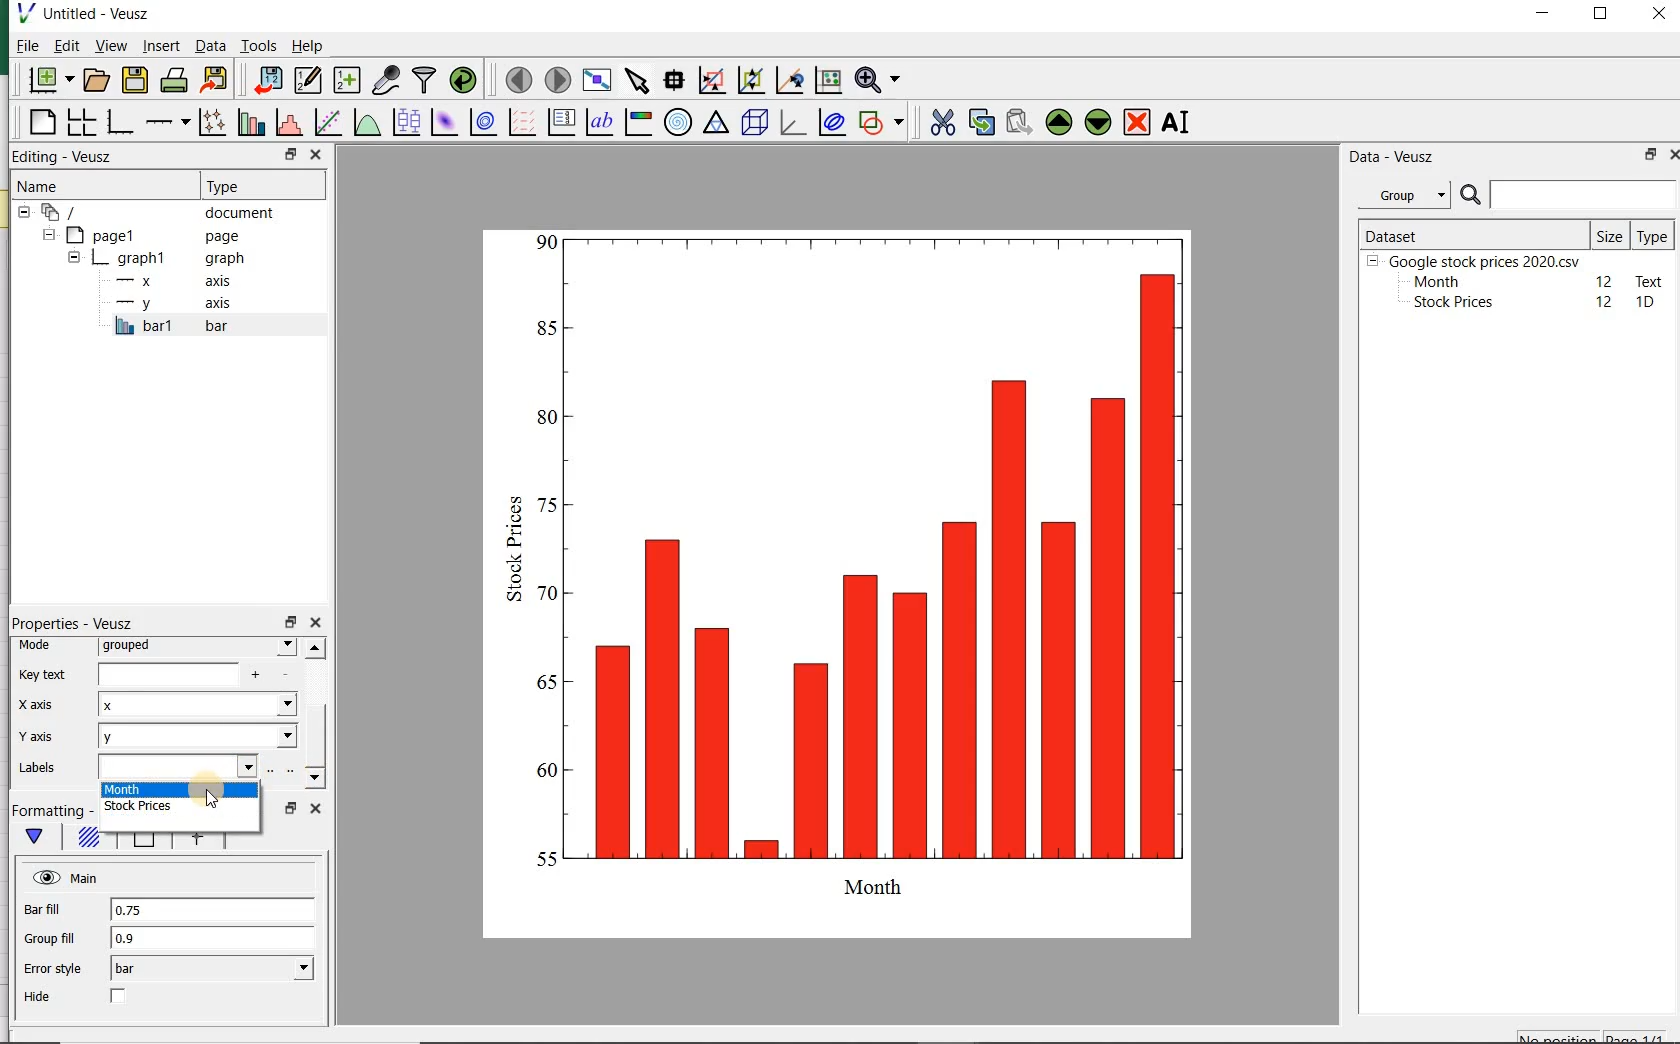 The width and height of the screenshot is (1680, 1044). Describe the element at coordinates (1472, 232) in the screenshot. I see `DATASET` at that location.